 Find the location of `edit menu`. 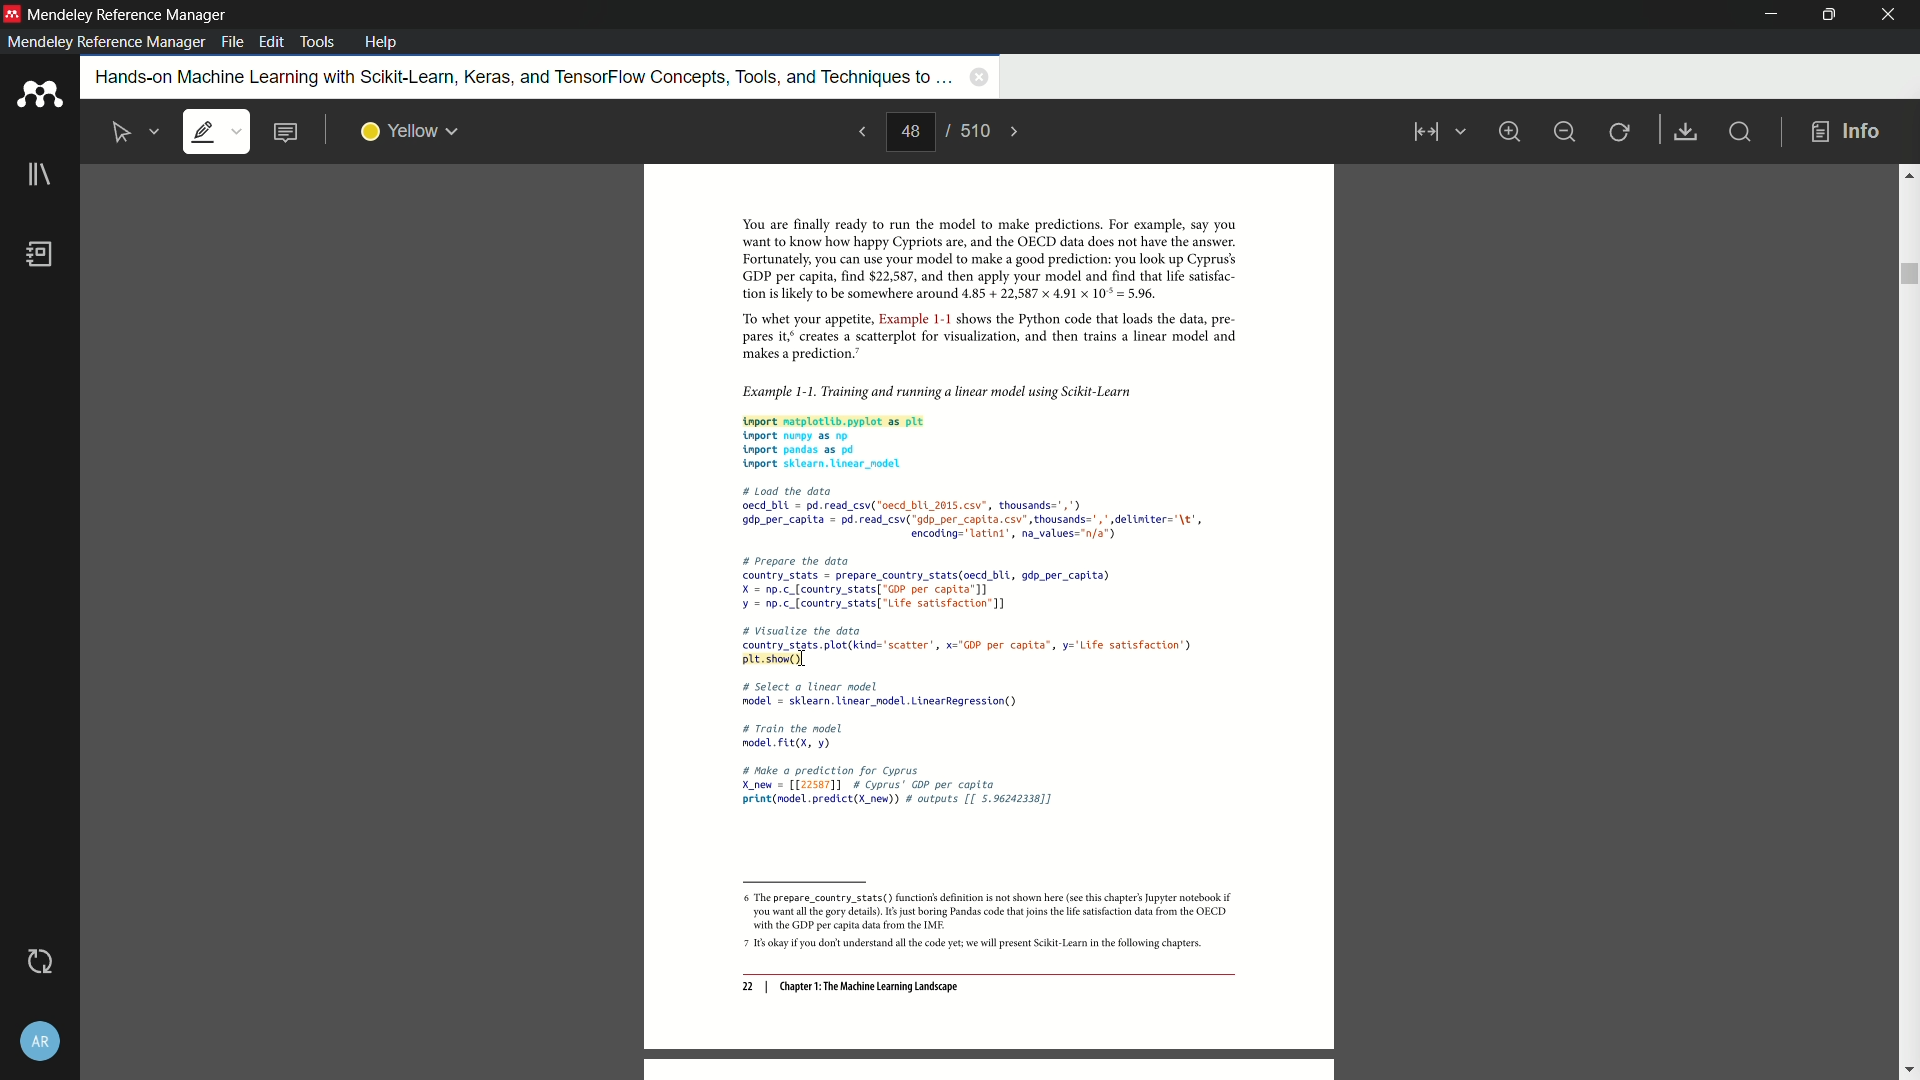

edit menu is located at coordinates (274, 42).